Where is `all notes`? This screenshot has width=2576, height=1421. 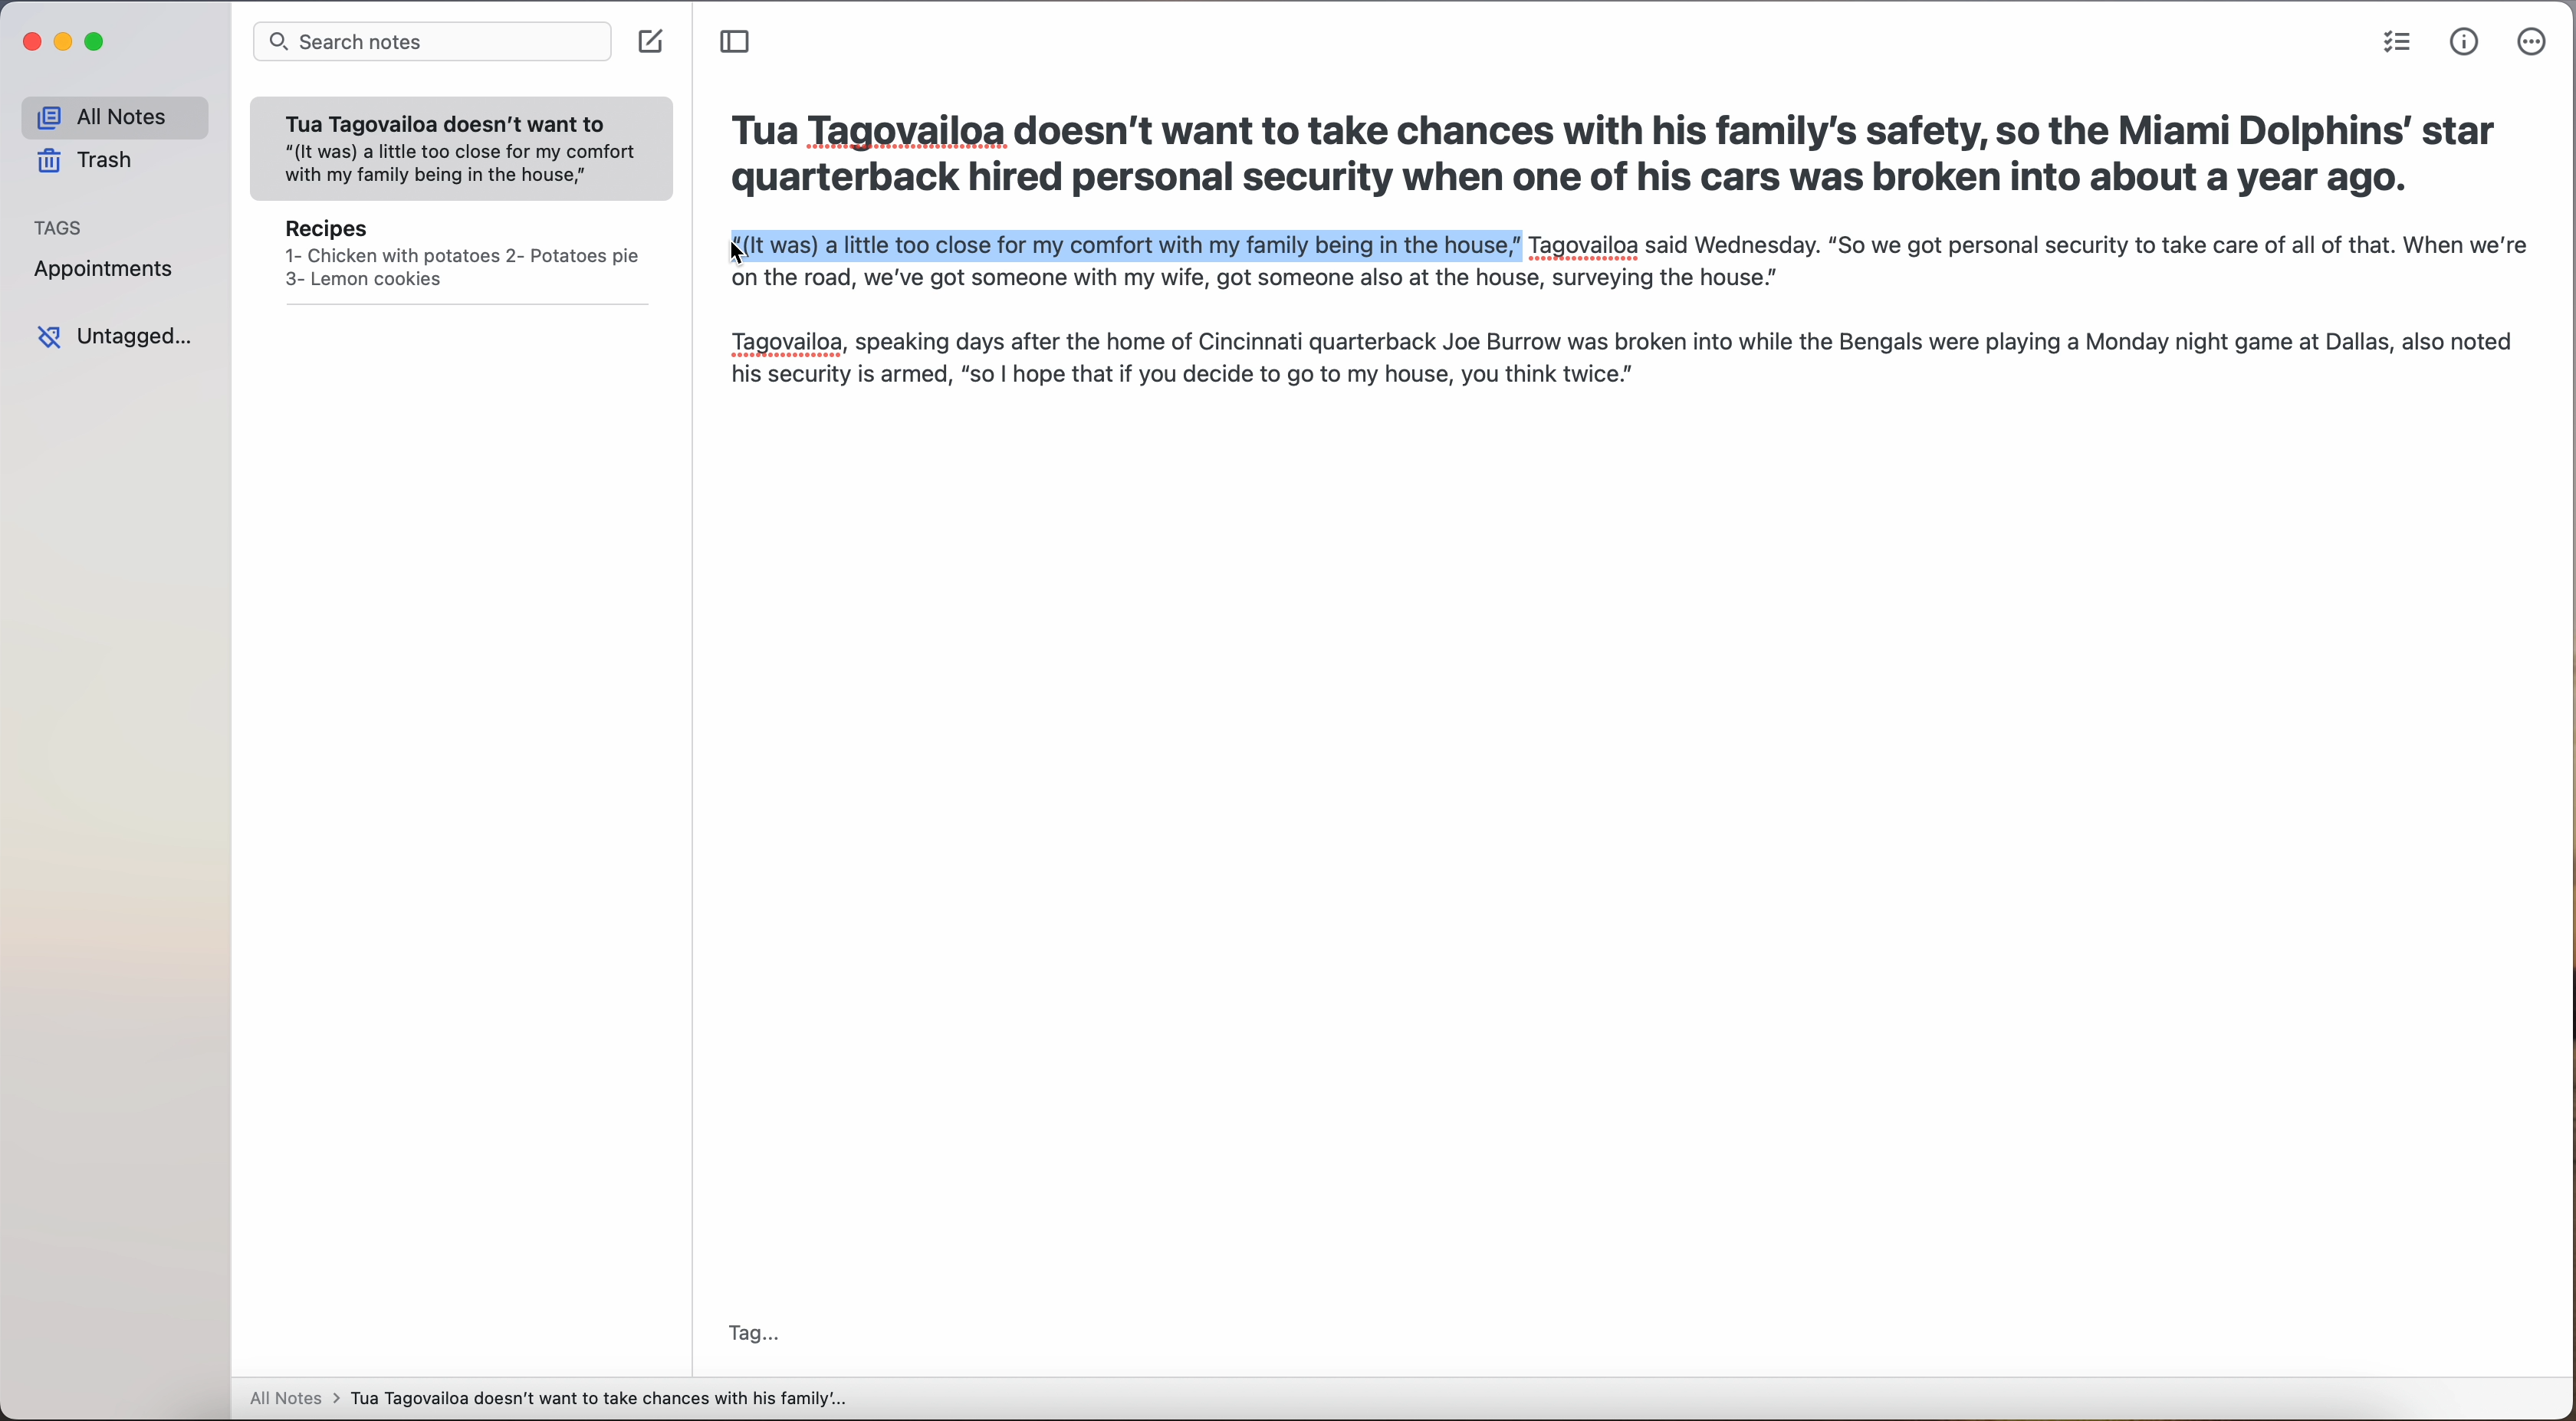 all notes is located at coordinates (114, 116).